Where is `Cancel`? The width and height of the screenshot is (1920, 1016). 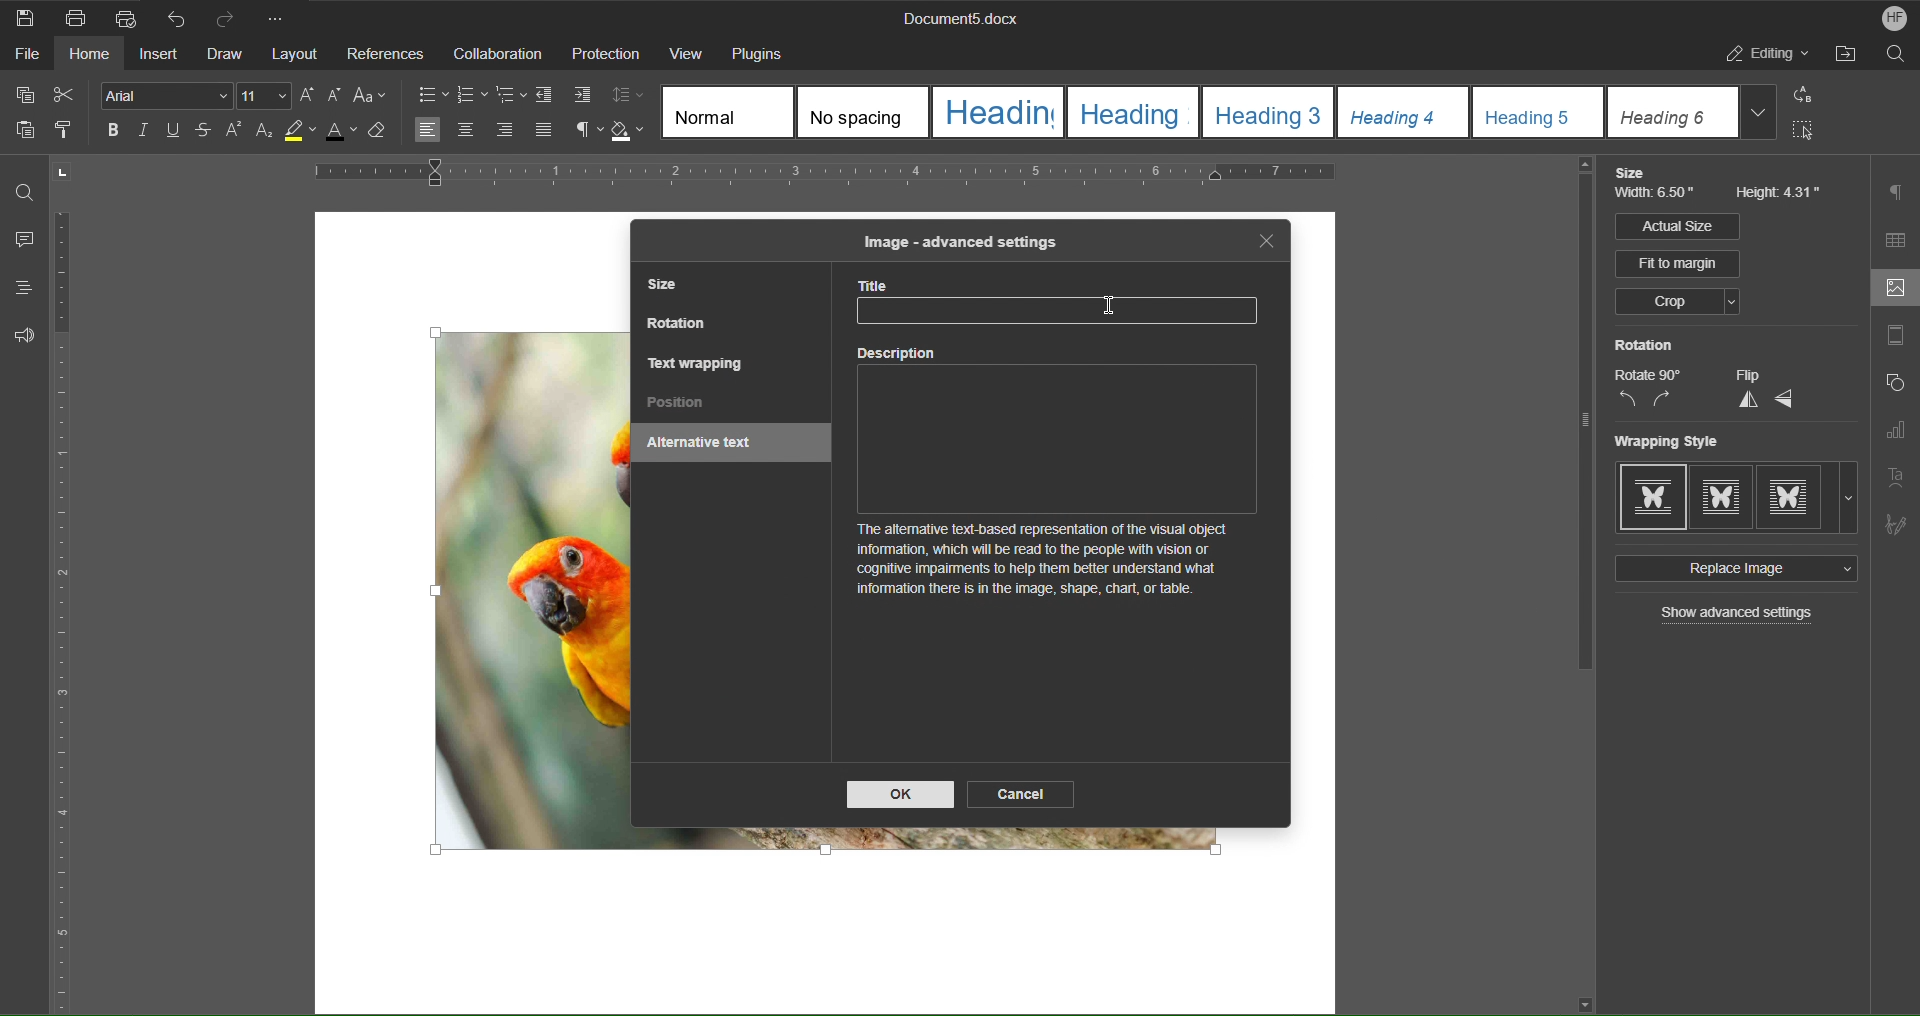
Cancel is located at coordinates (1023, 793).